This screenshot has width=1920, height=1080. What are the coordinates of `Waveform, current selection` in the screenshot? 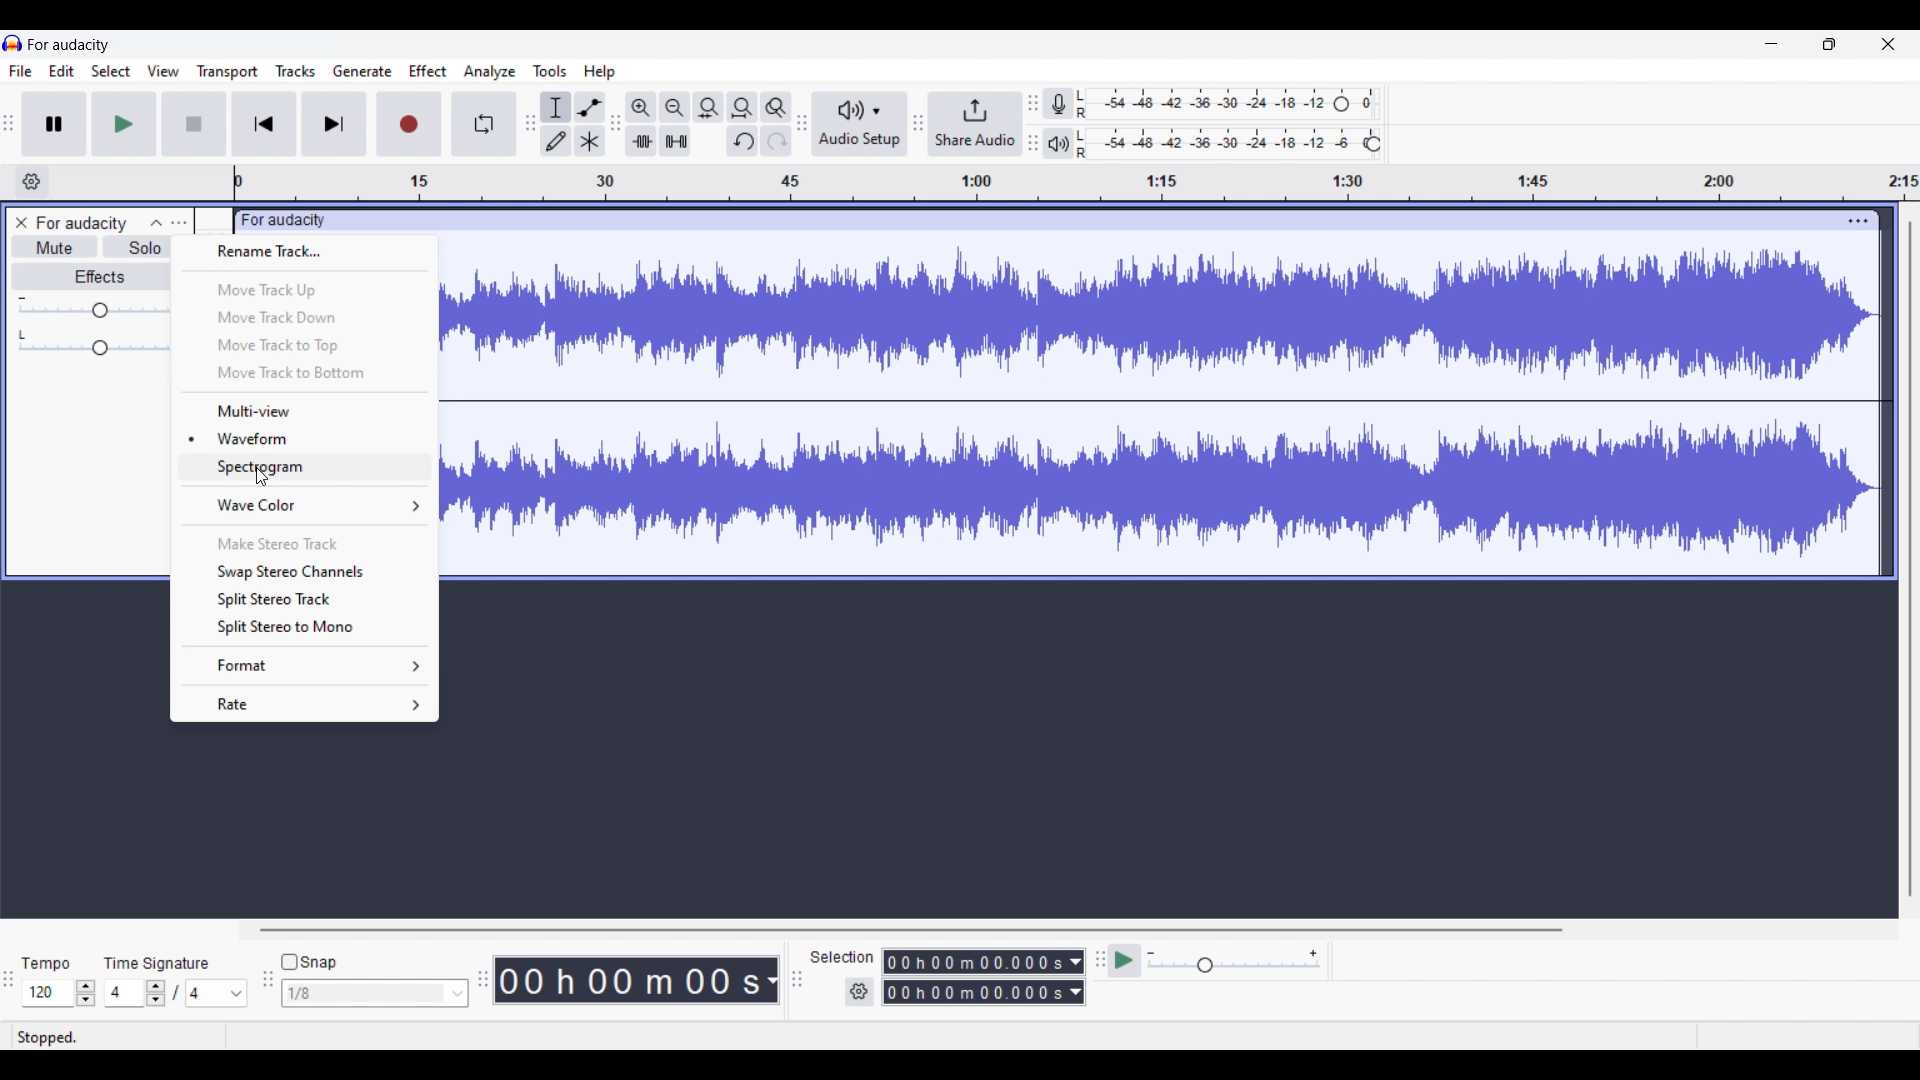 It's located at (304, 437).